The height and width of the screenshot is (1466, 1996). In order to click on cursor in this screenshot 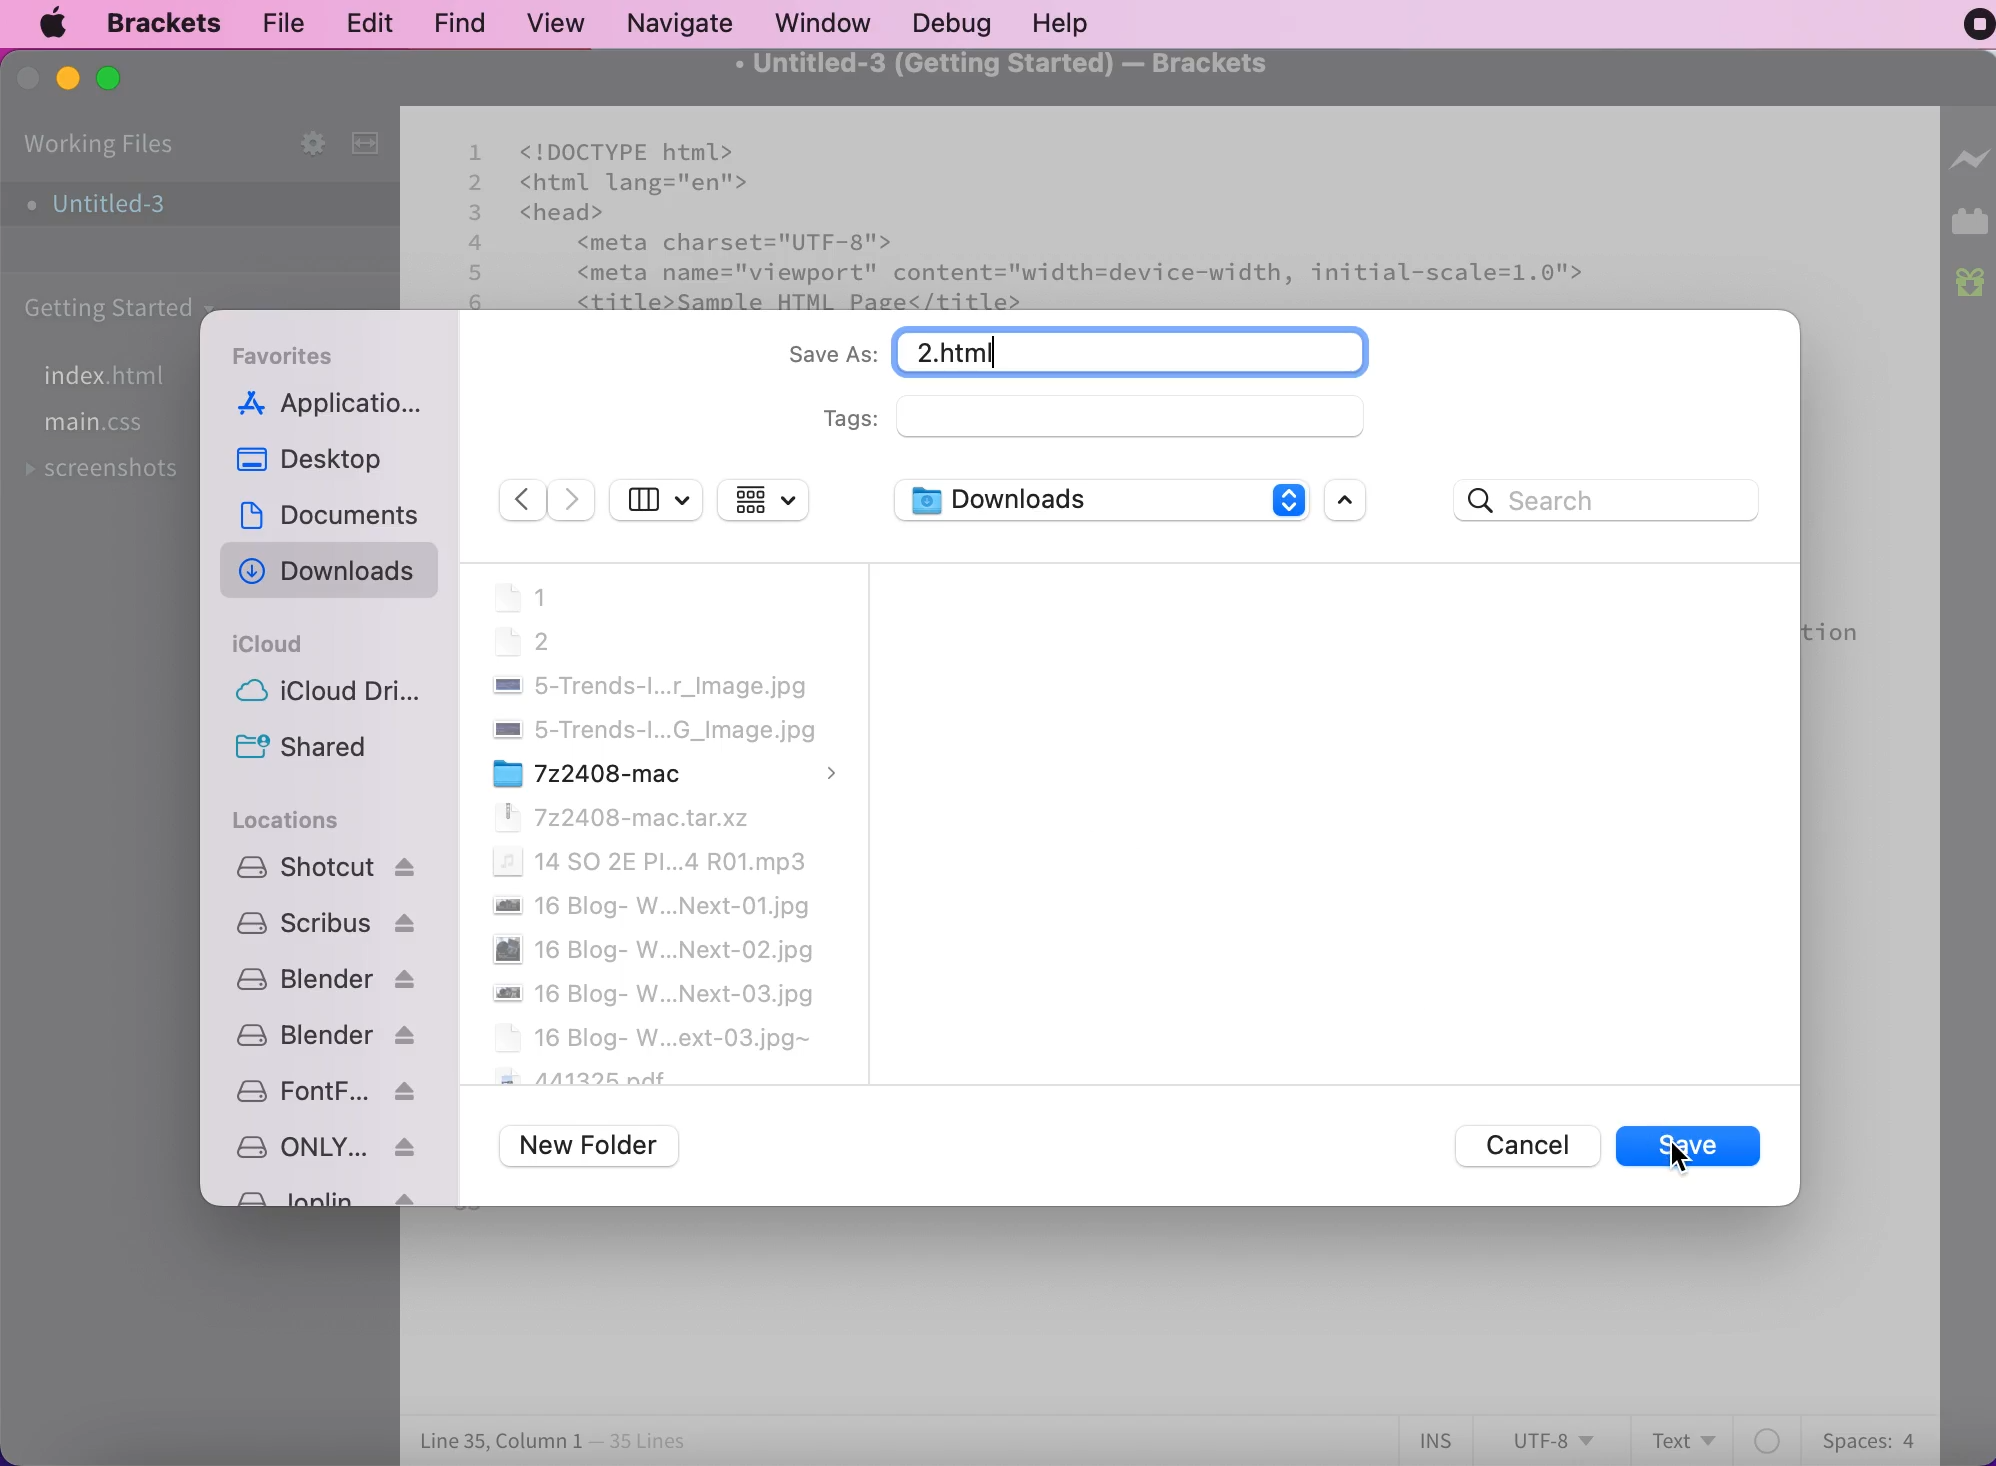, I will do `click(1680, 1158)`.